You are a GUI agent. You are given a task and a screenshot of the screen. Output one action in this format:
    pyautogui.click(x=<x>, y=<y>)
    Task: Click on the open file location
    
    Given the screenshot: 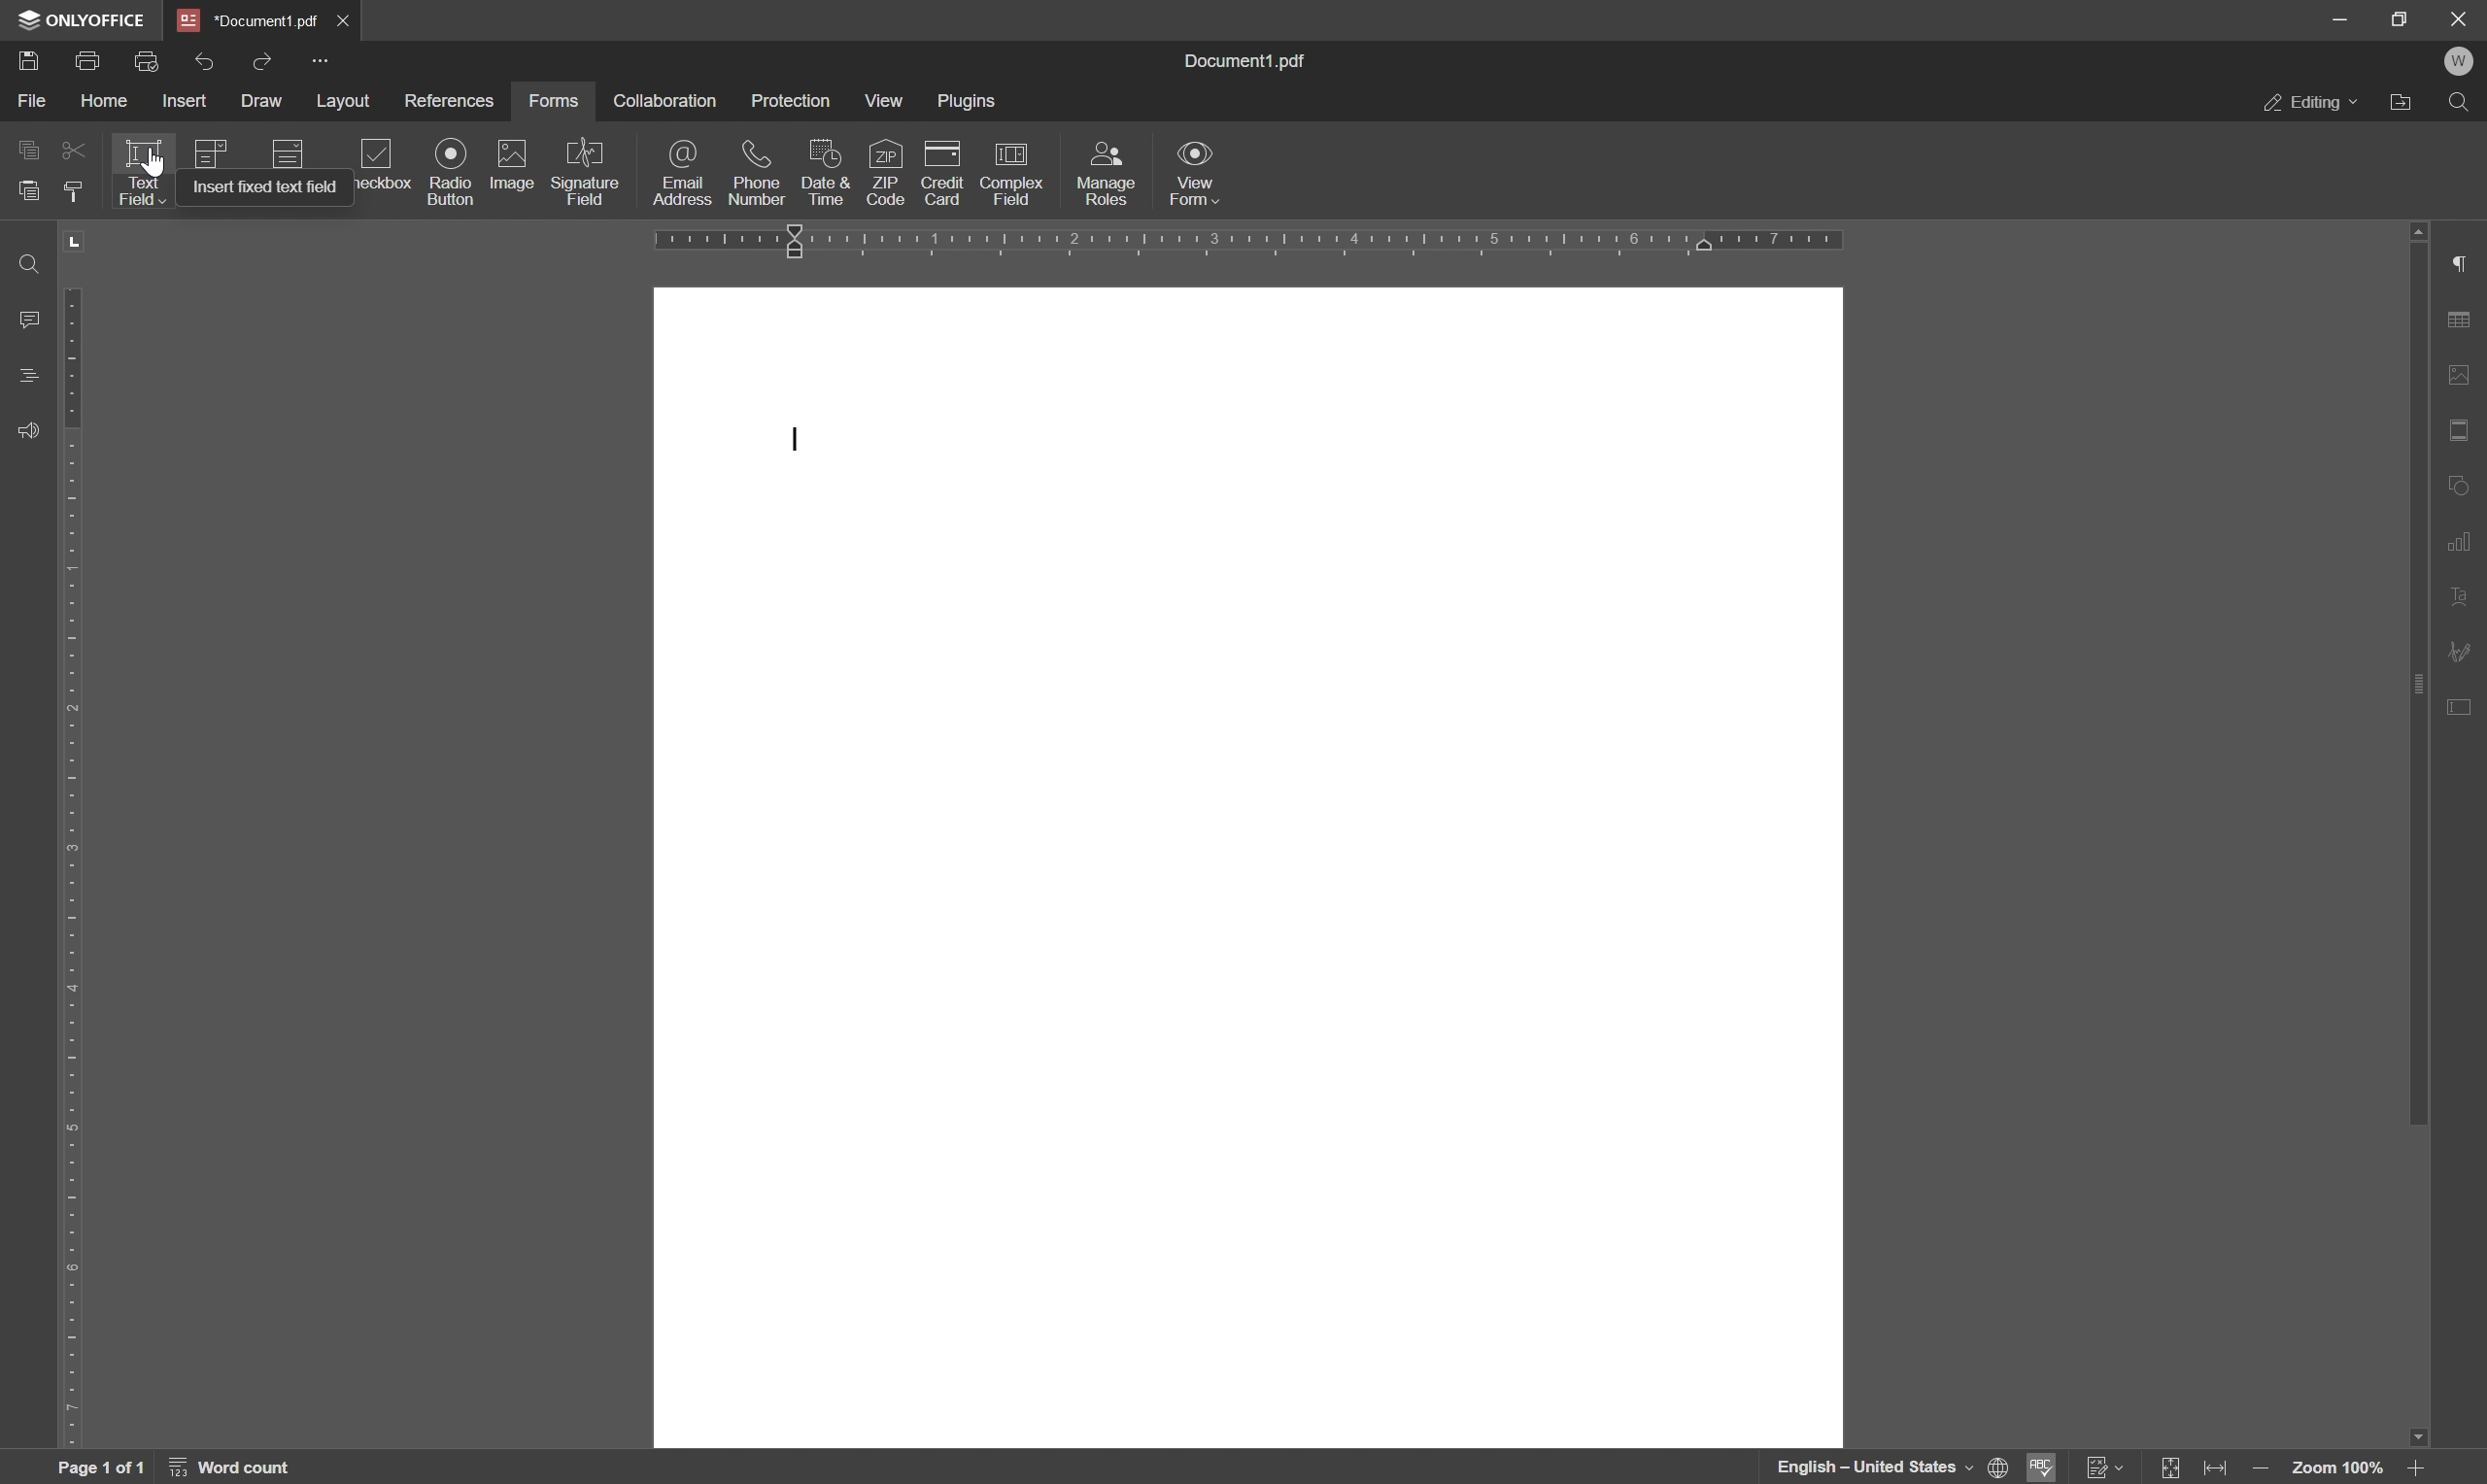 What is the action you would take?
    pyautogui.click(x=2401, y=103)
    